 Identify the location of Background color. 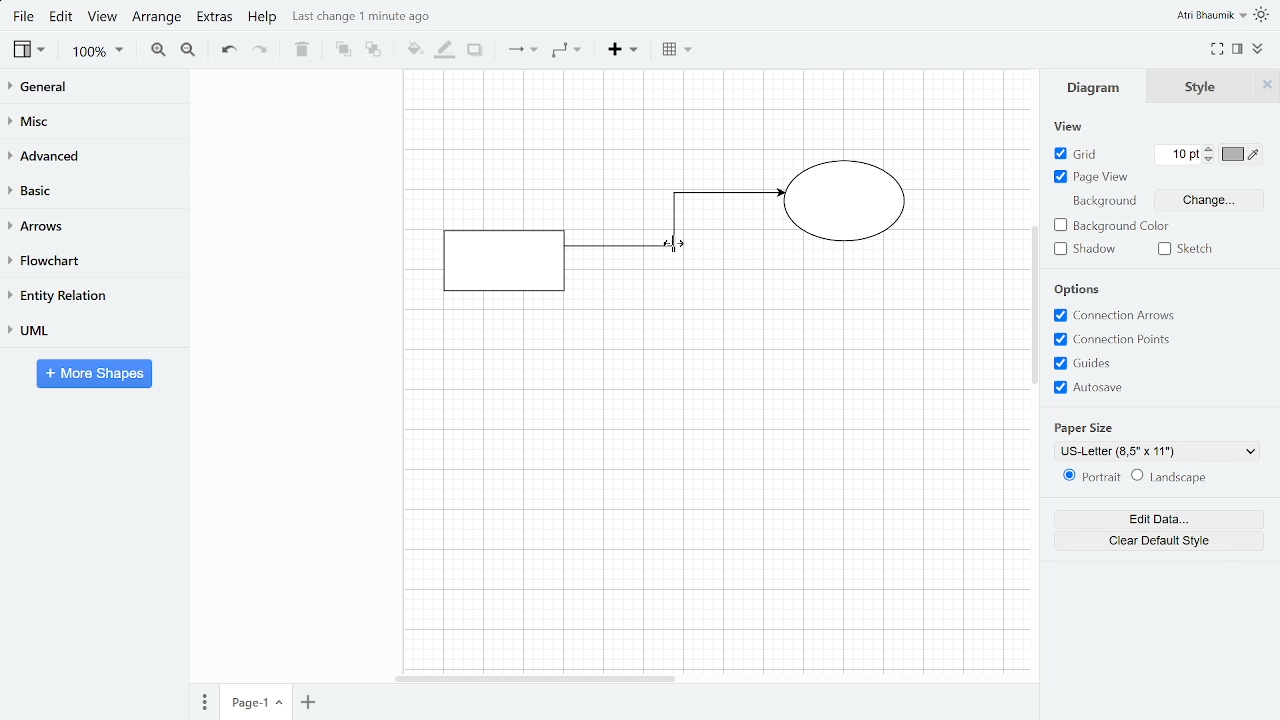
(1111, 225).